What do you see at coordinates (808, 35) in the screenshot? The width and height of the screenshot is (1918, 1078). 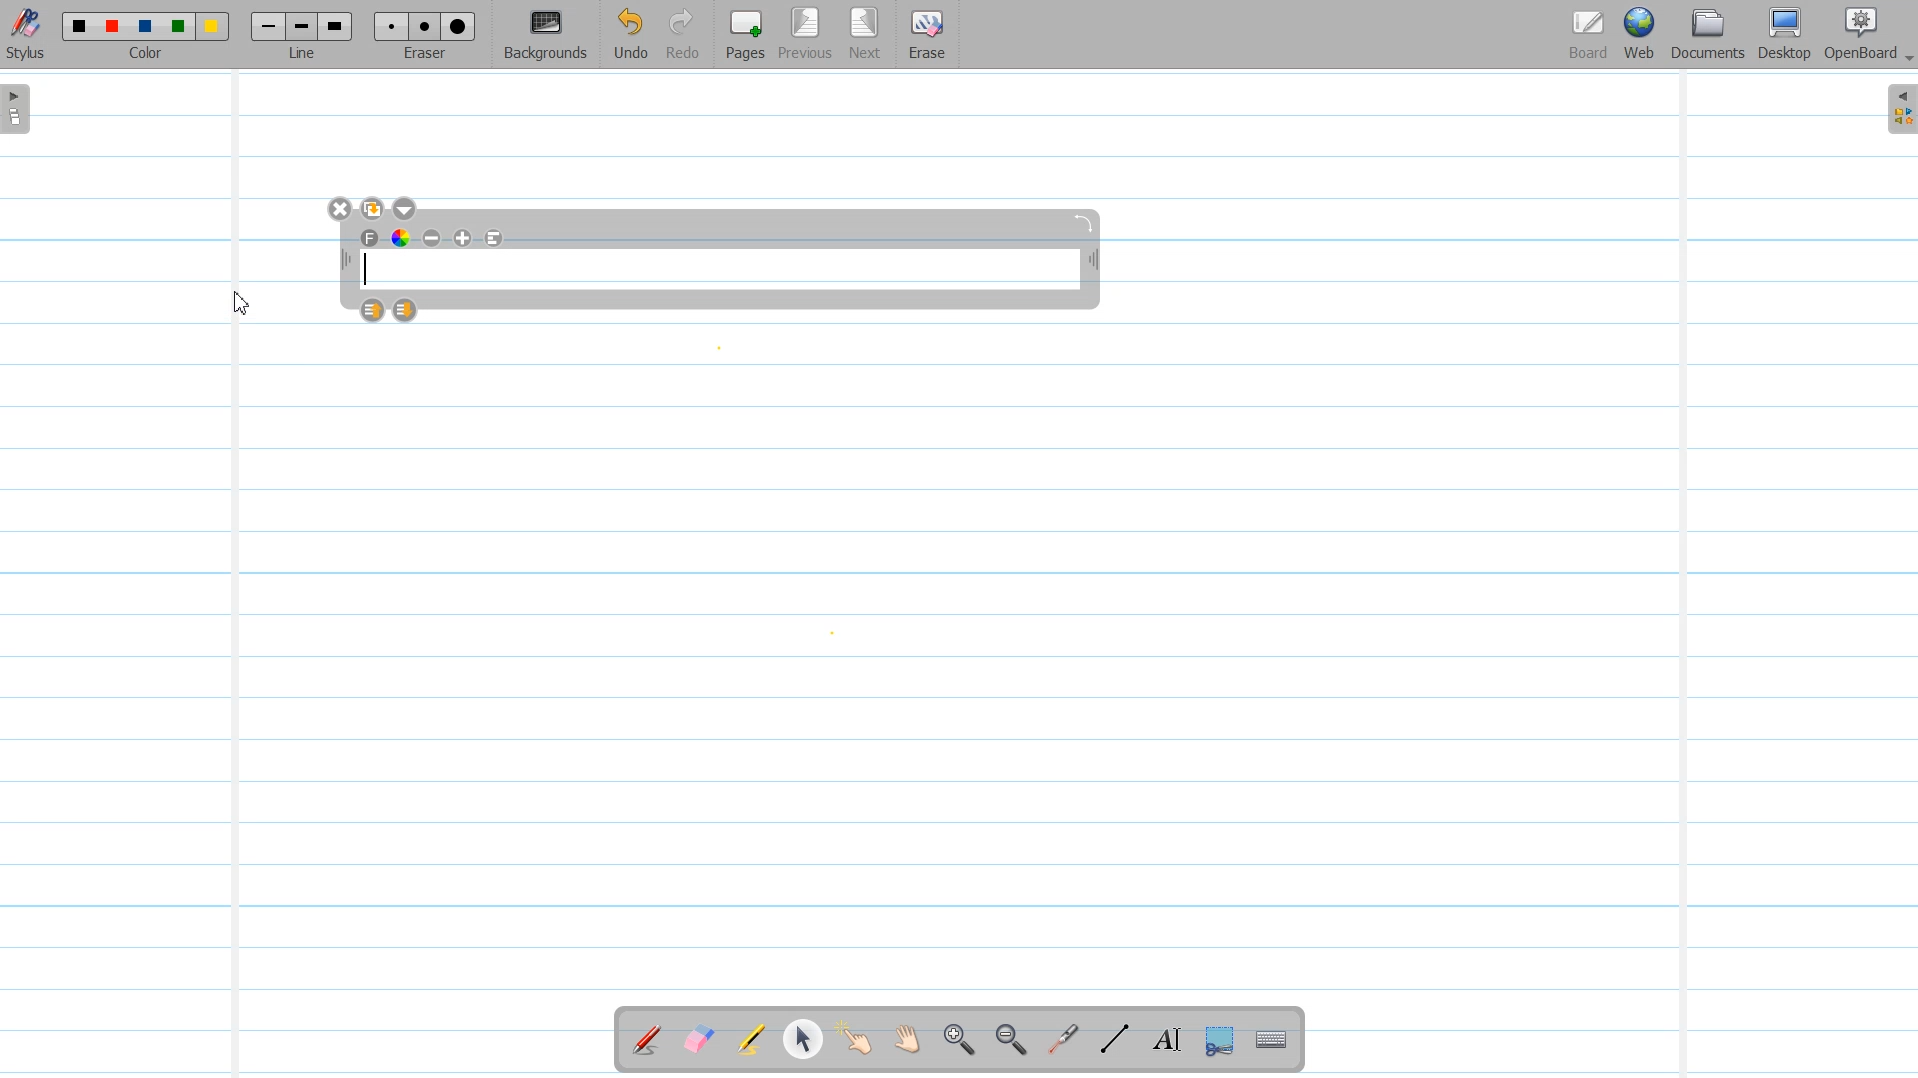 I see `Previous` at bounding box center [808, 35].